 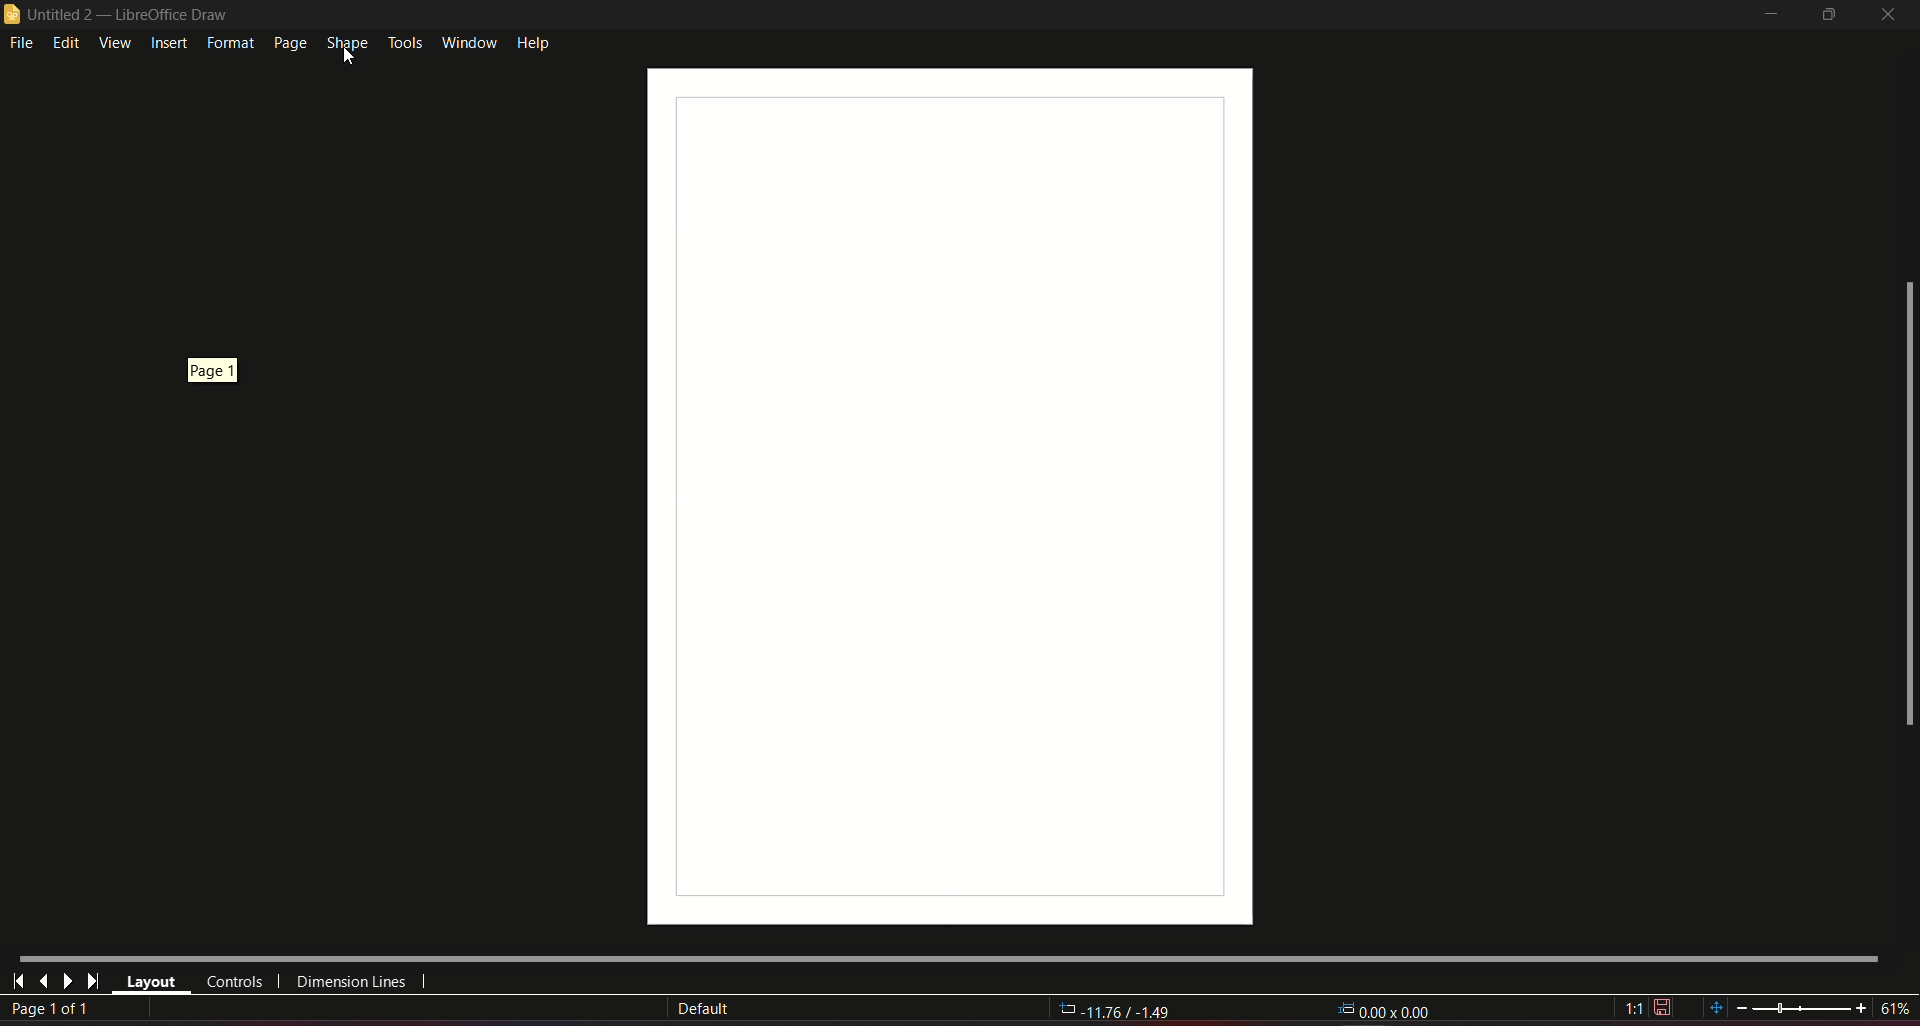 What do you see at coordinates (1117, 1012) in the screenshot?
I see `-11.76/-1.49` at bounding box center [1117, 1012].